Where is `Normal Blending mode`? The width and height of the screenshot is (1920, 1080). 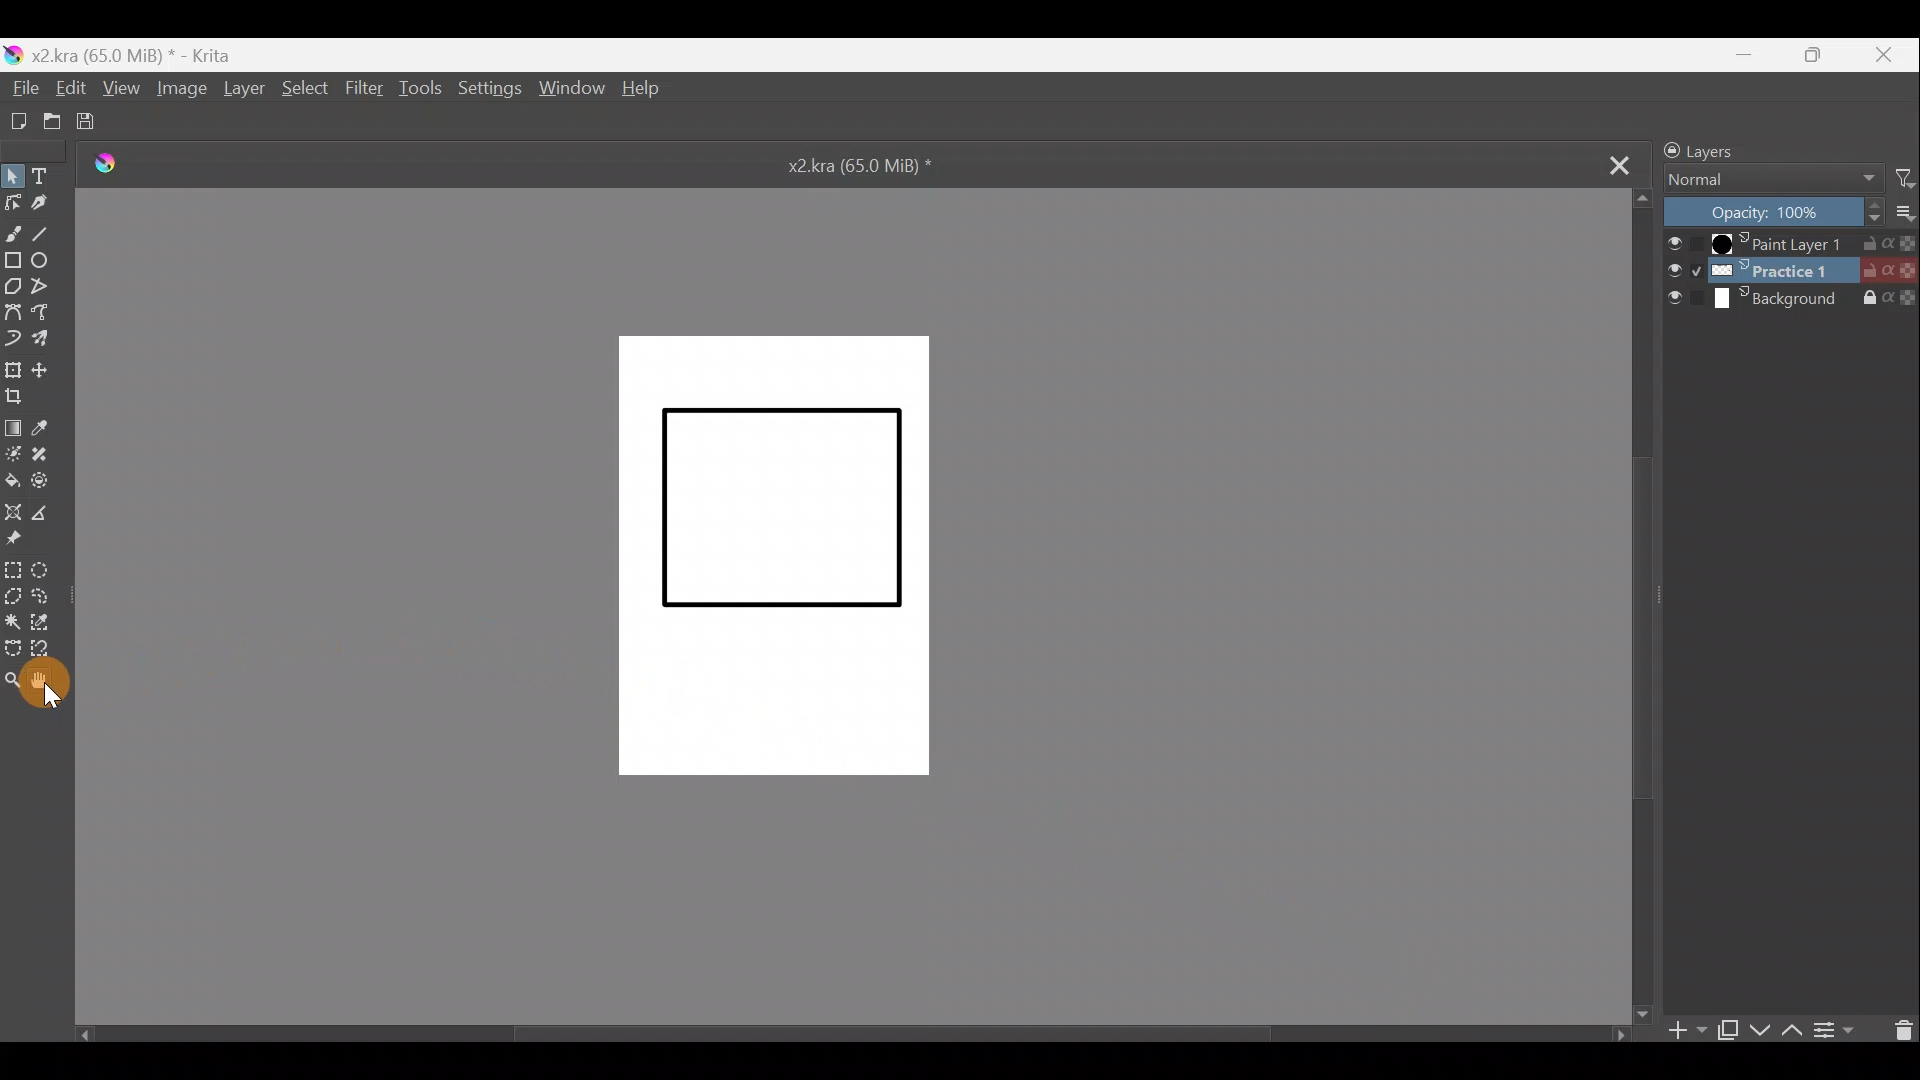 Normal Blending mode is located at coordinates (1763, 180).